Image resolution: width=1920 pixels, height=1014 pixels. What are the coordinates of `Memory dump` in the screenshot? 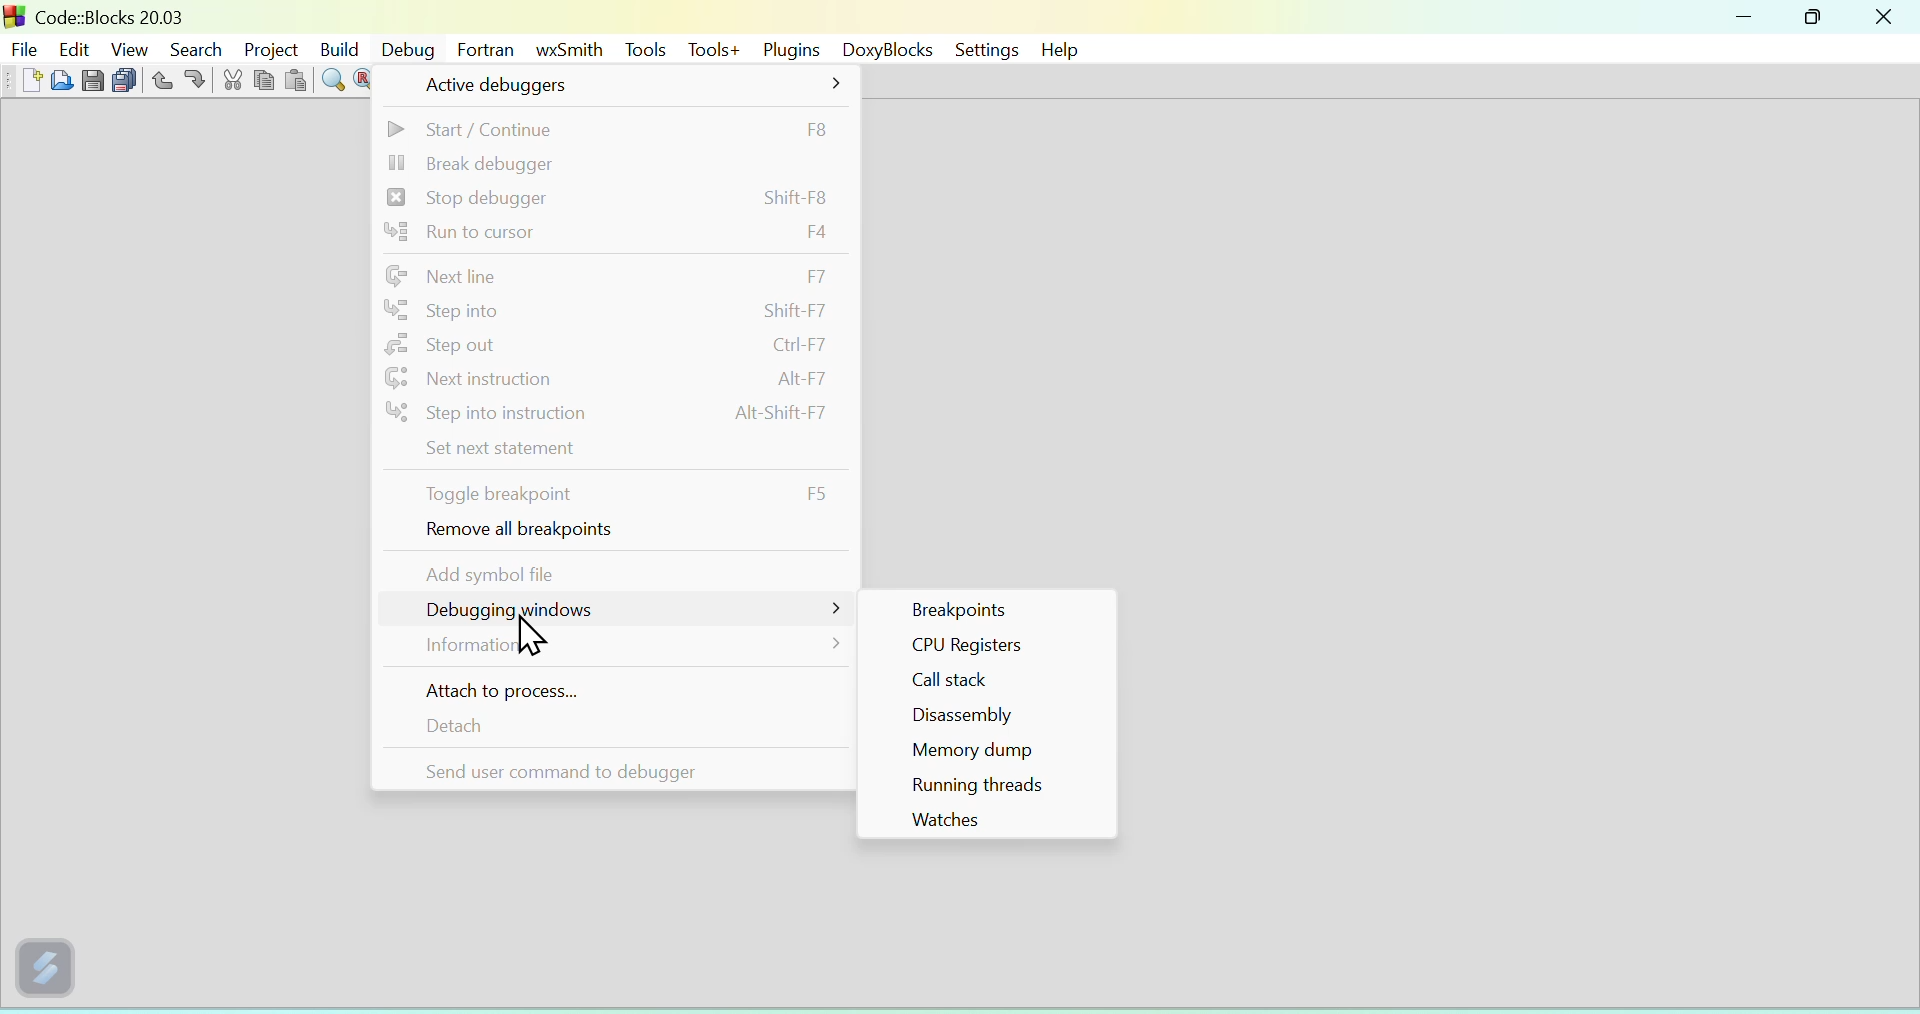 It's located at (985, 753).